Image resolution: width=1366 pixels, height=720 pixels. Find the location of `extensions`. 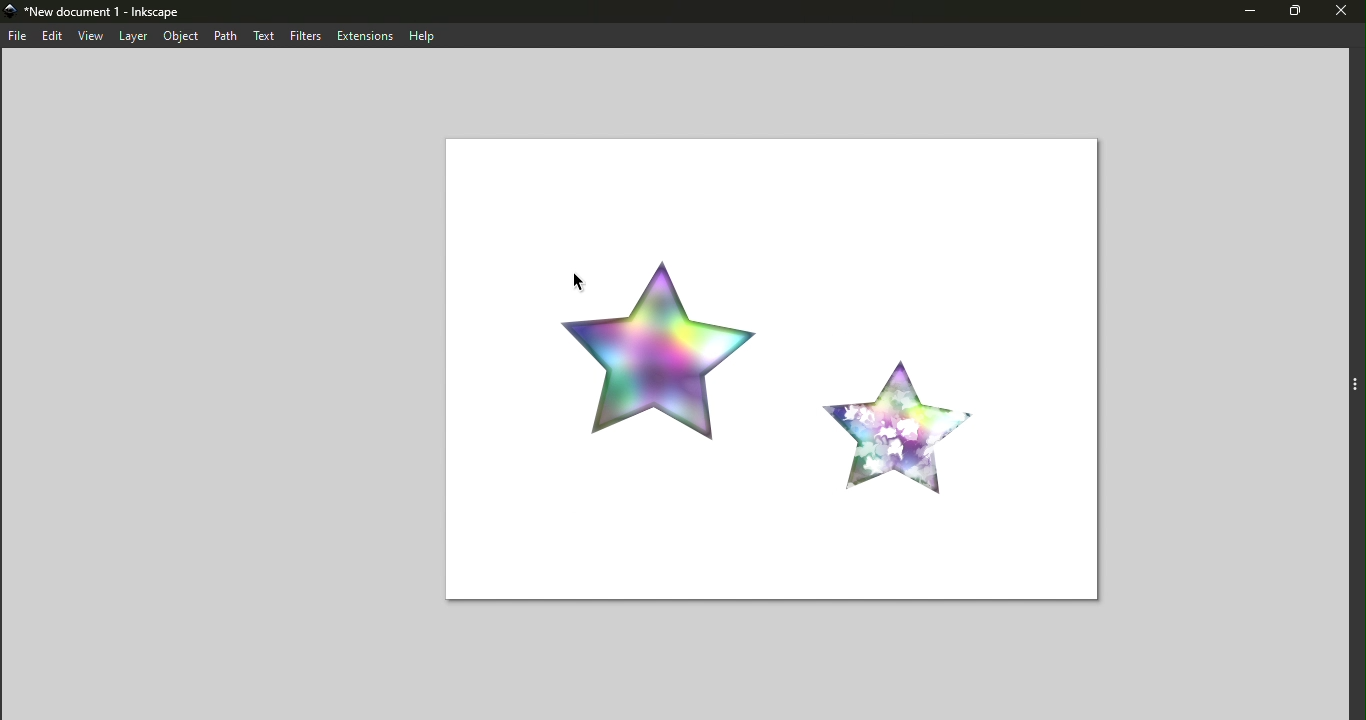

extensions is located at coordinates (363, 35).